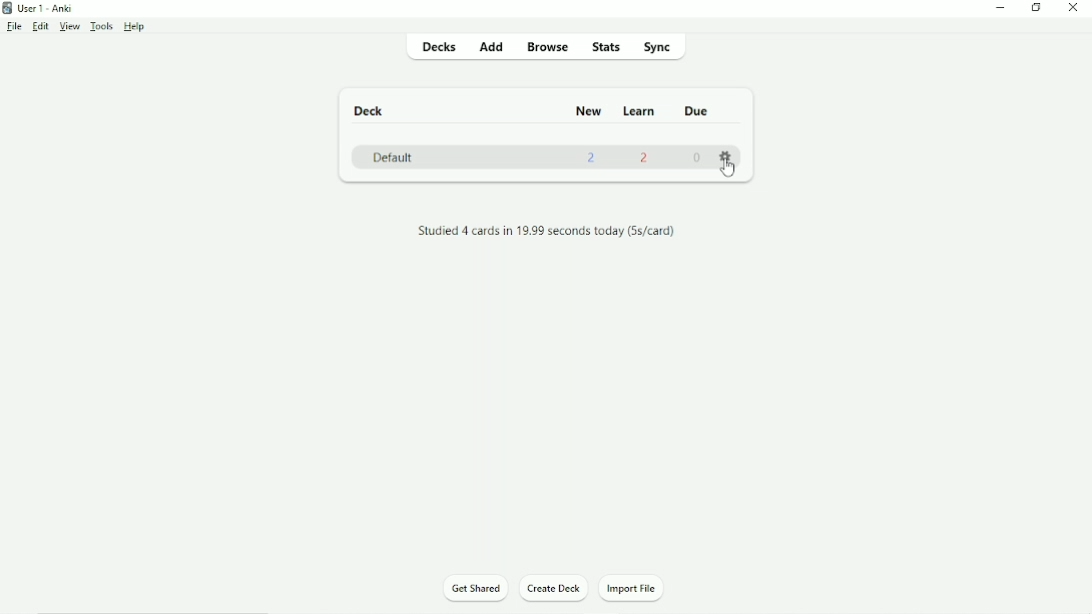  I want to click on Due, so click(696, 111).